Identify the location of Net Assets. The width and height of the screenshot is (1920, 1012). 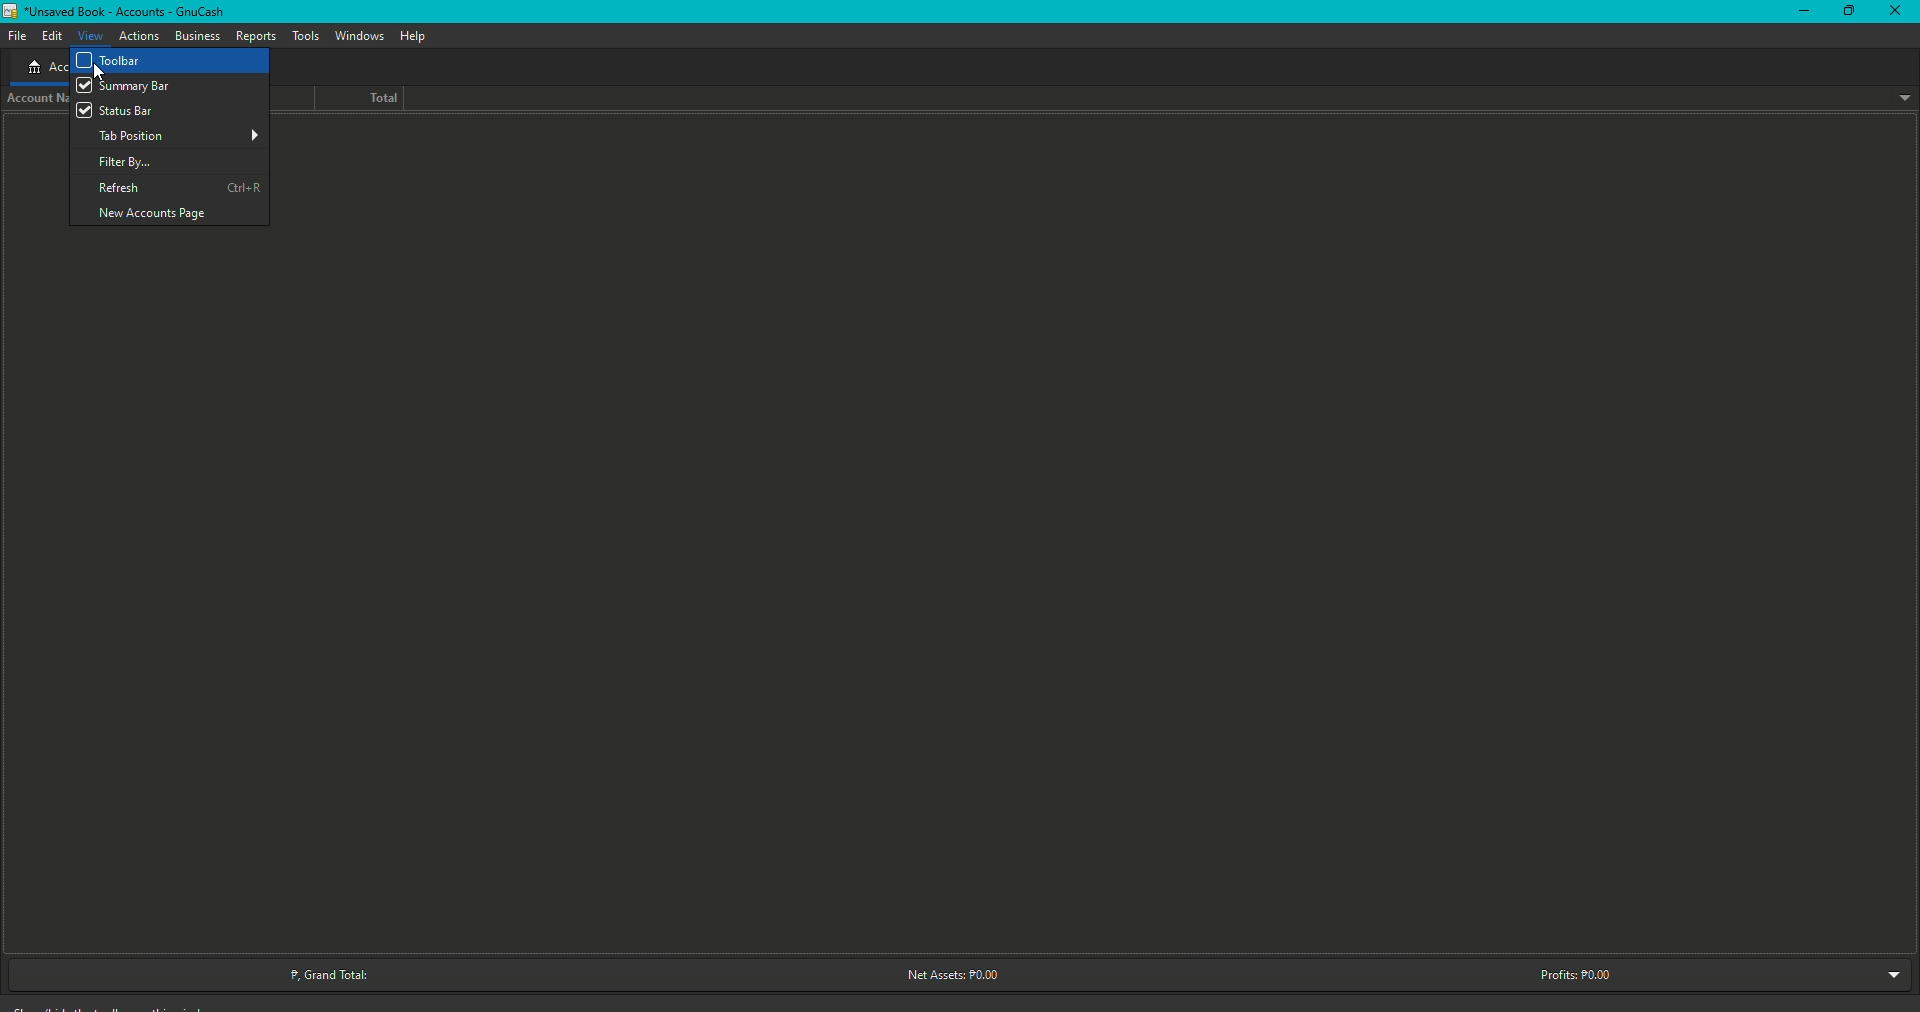
(951, 973).